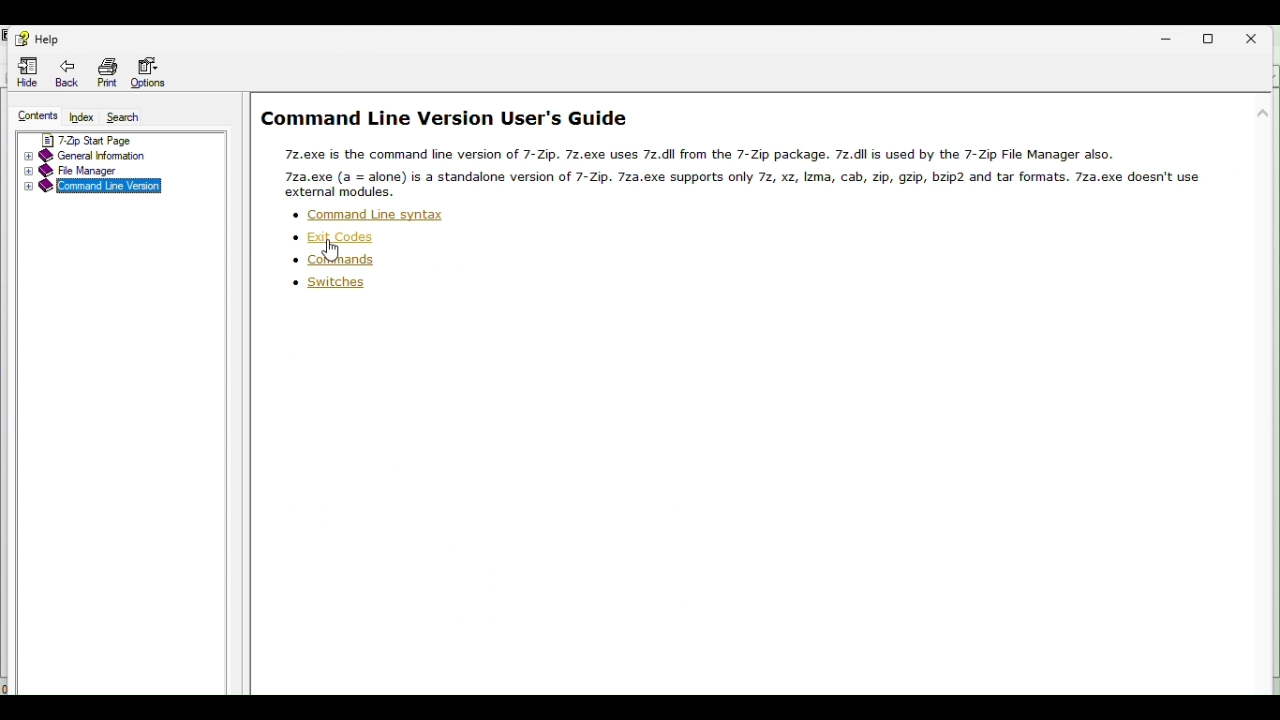  Describe the element at coordinates (331, 253) in the screenshot. I see `Cursor` at that location.